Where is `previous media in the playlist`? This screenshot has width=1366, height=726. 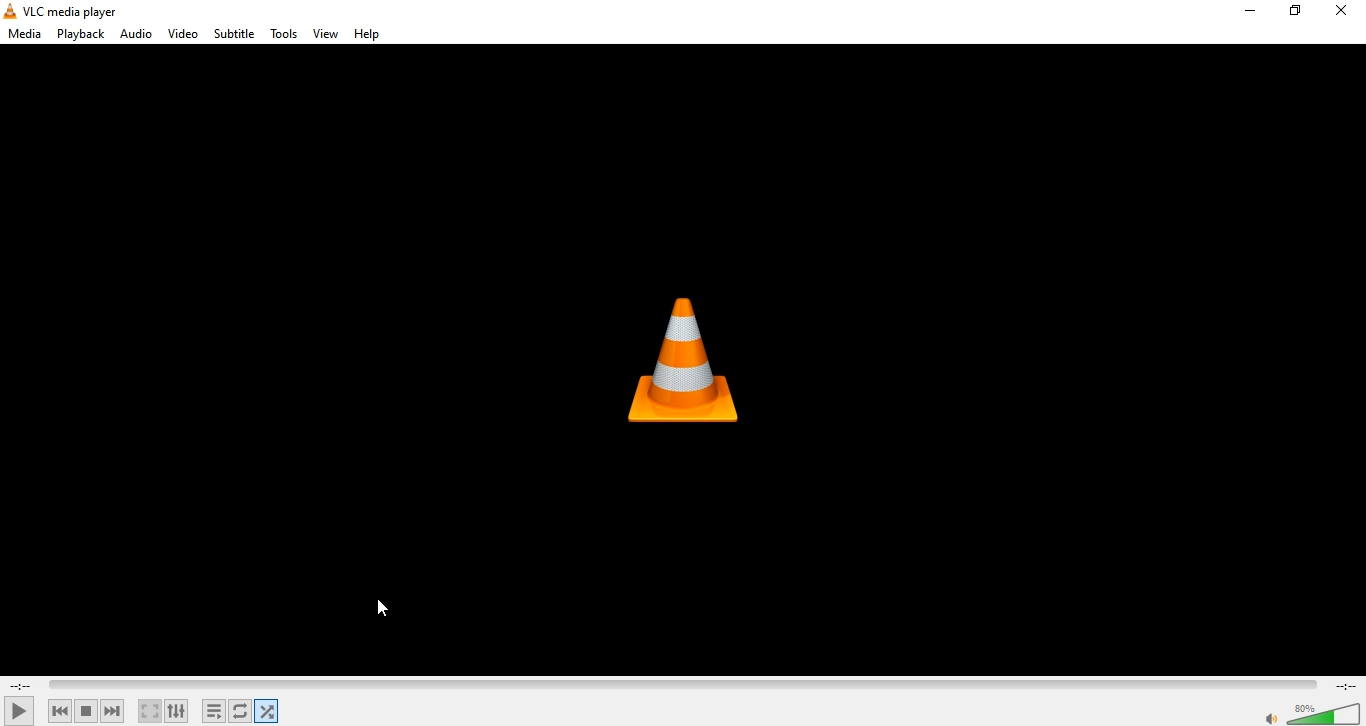 previous media in the playlist is located at coordinates (60, 711).